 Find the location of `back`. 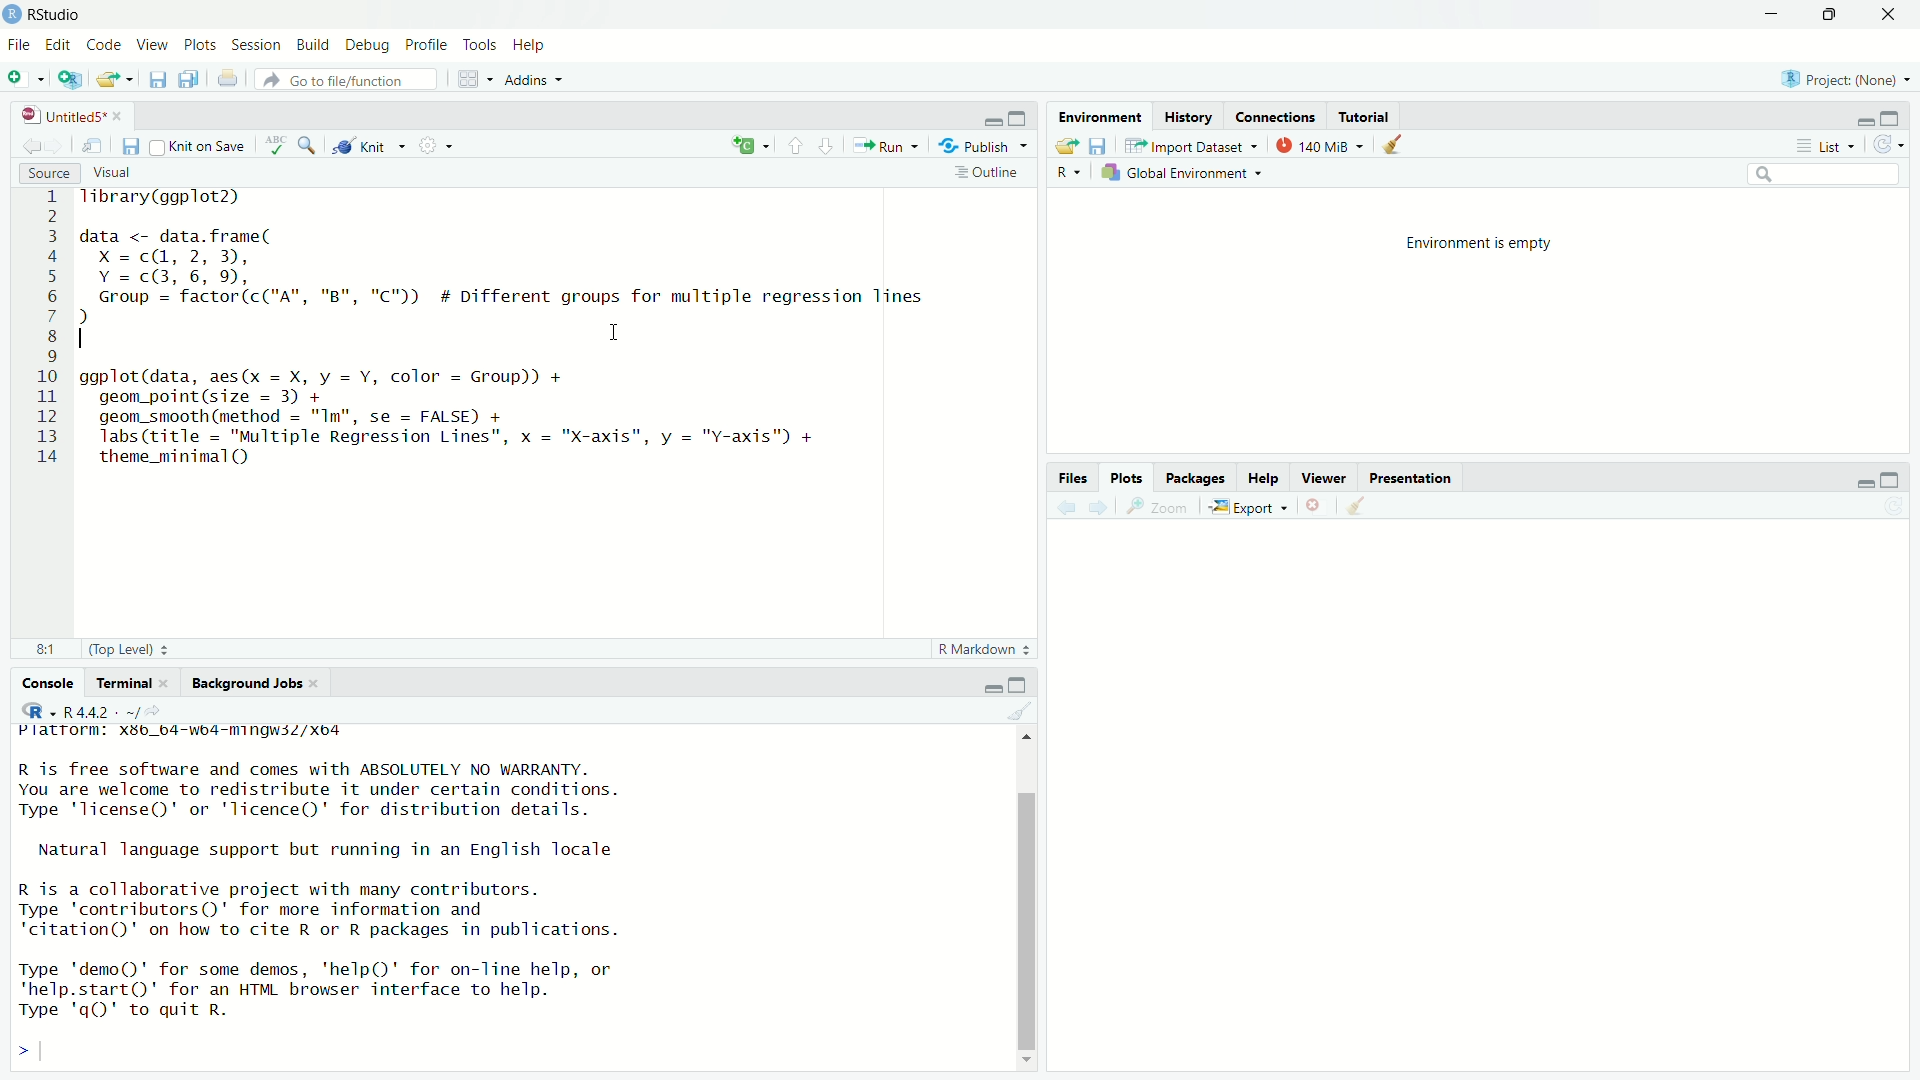

back is located at coordinates (26, 147).